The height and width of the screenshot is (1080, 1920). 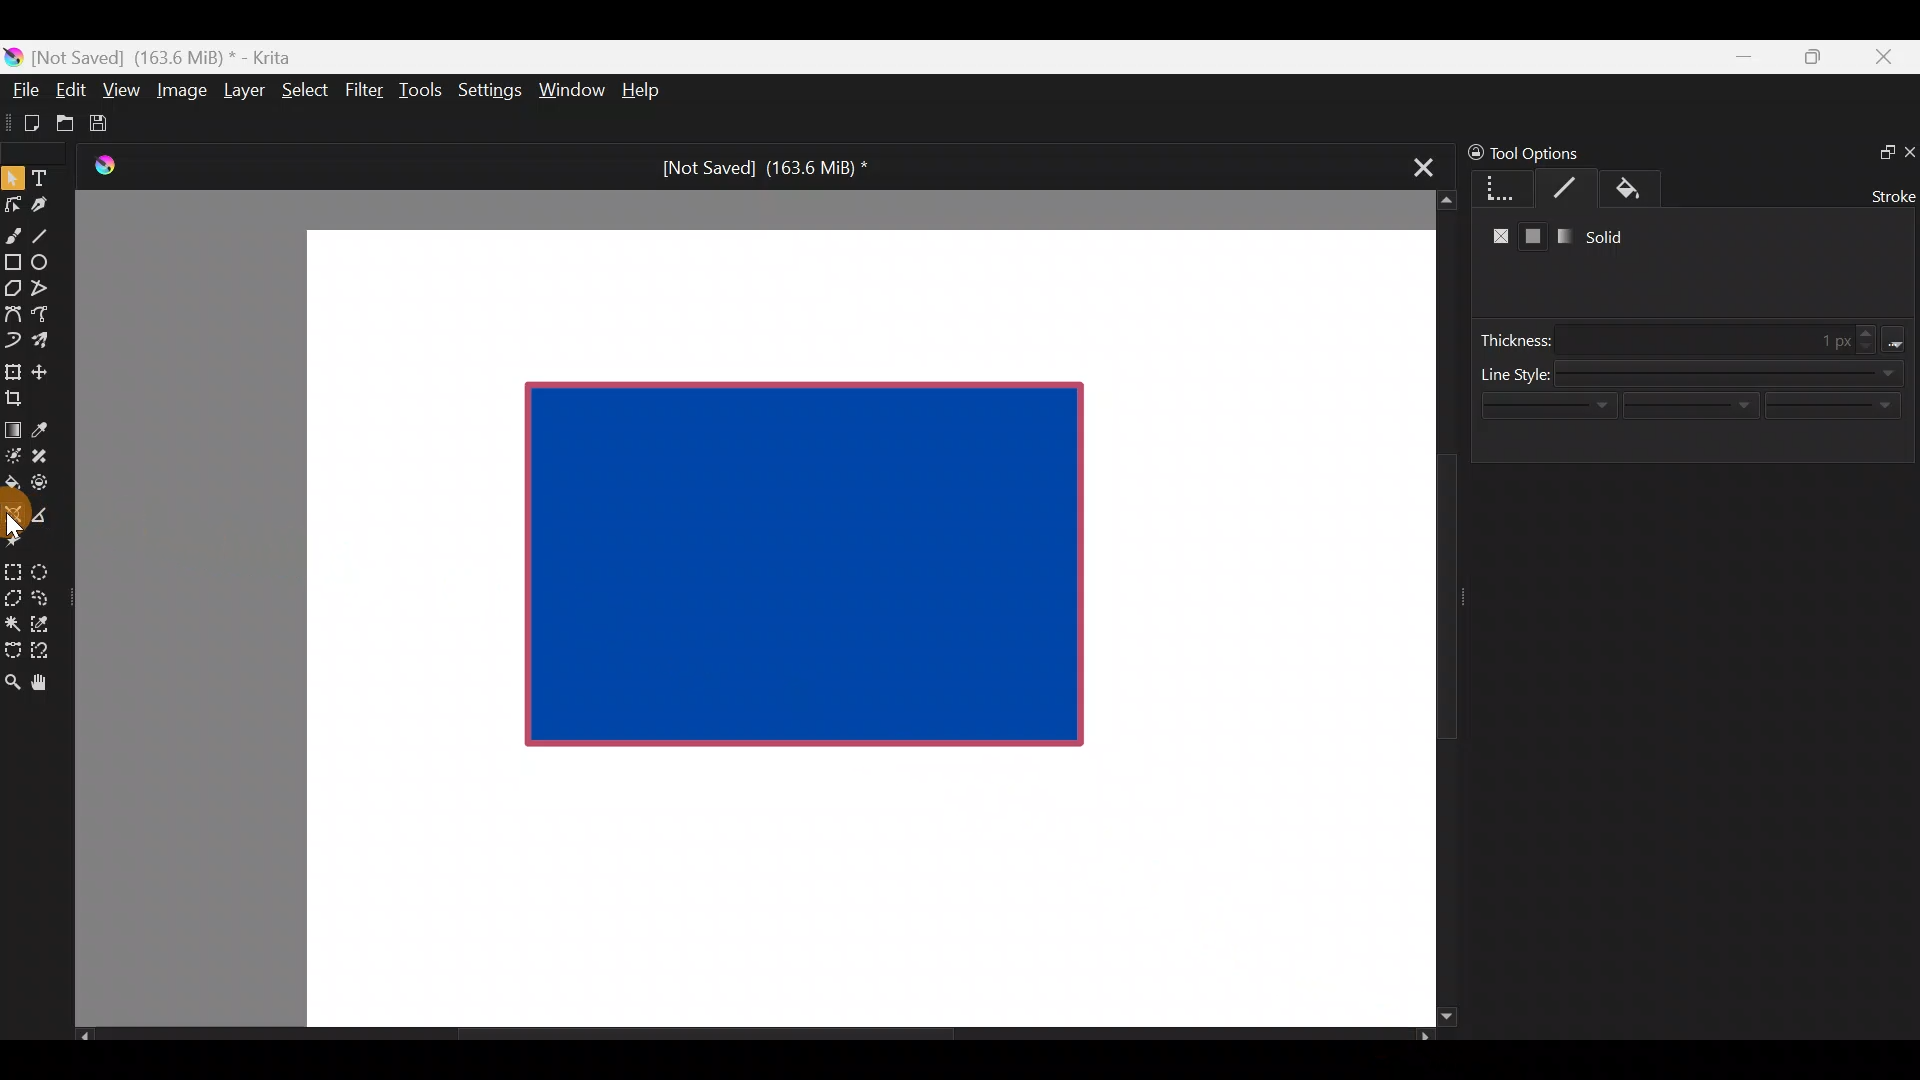 I want to click on Stroke, so click(x=1573, y=188).